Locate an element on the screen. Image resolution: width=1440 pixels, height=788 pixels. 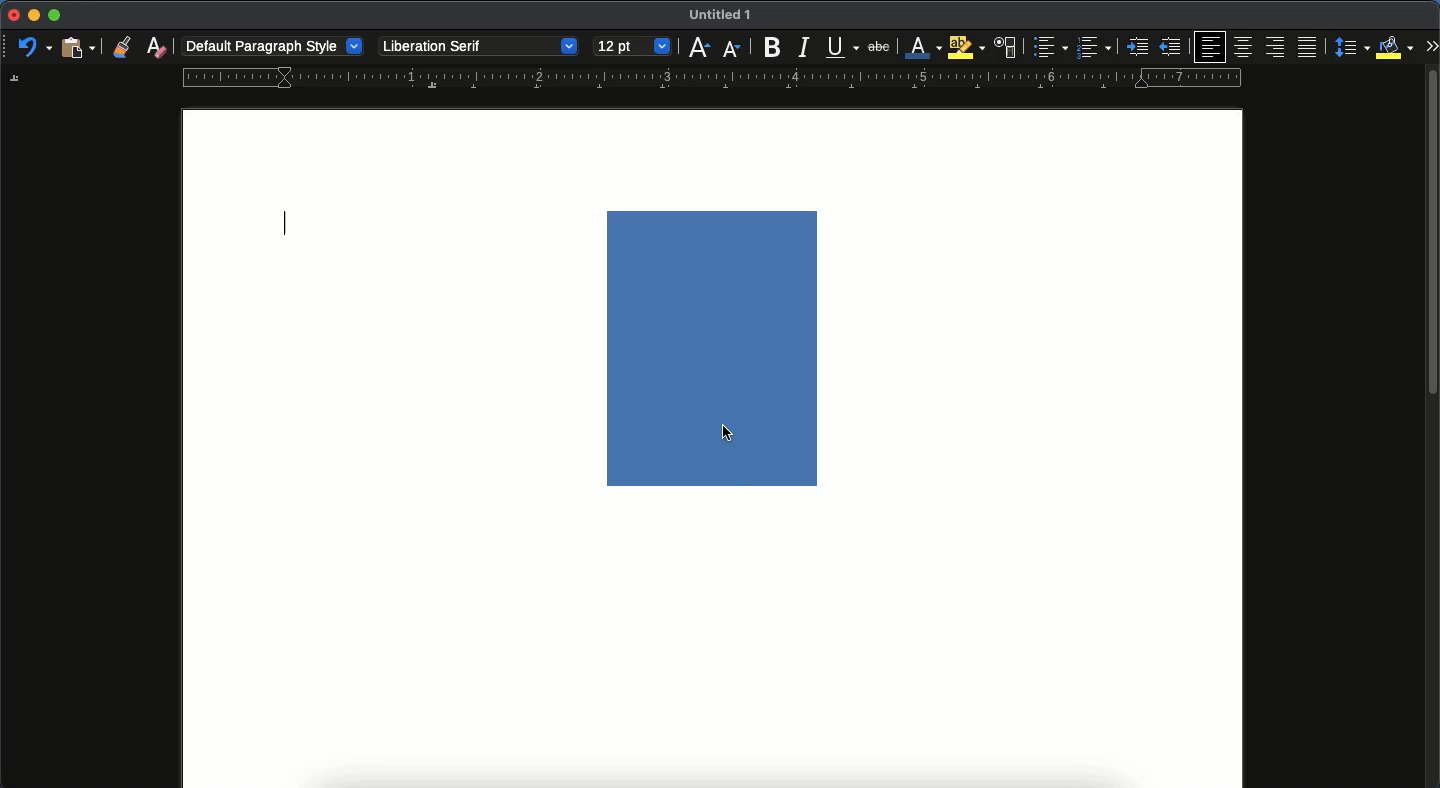
minimize is located at coordinates (31, 15).